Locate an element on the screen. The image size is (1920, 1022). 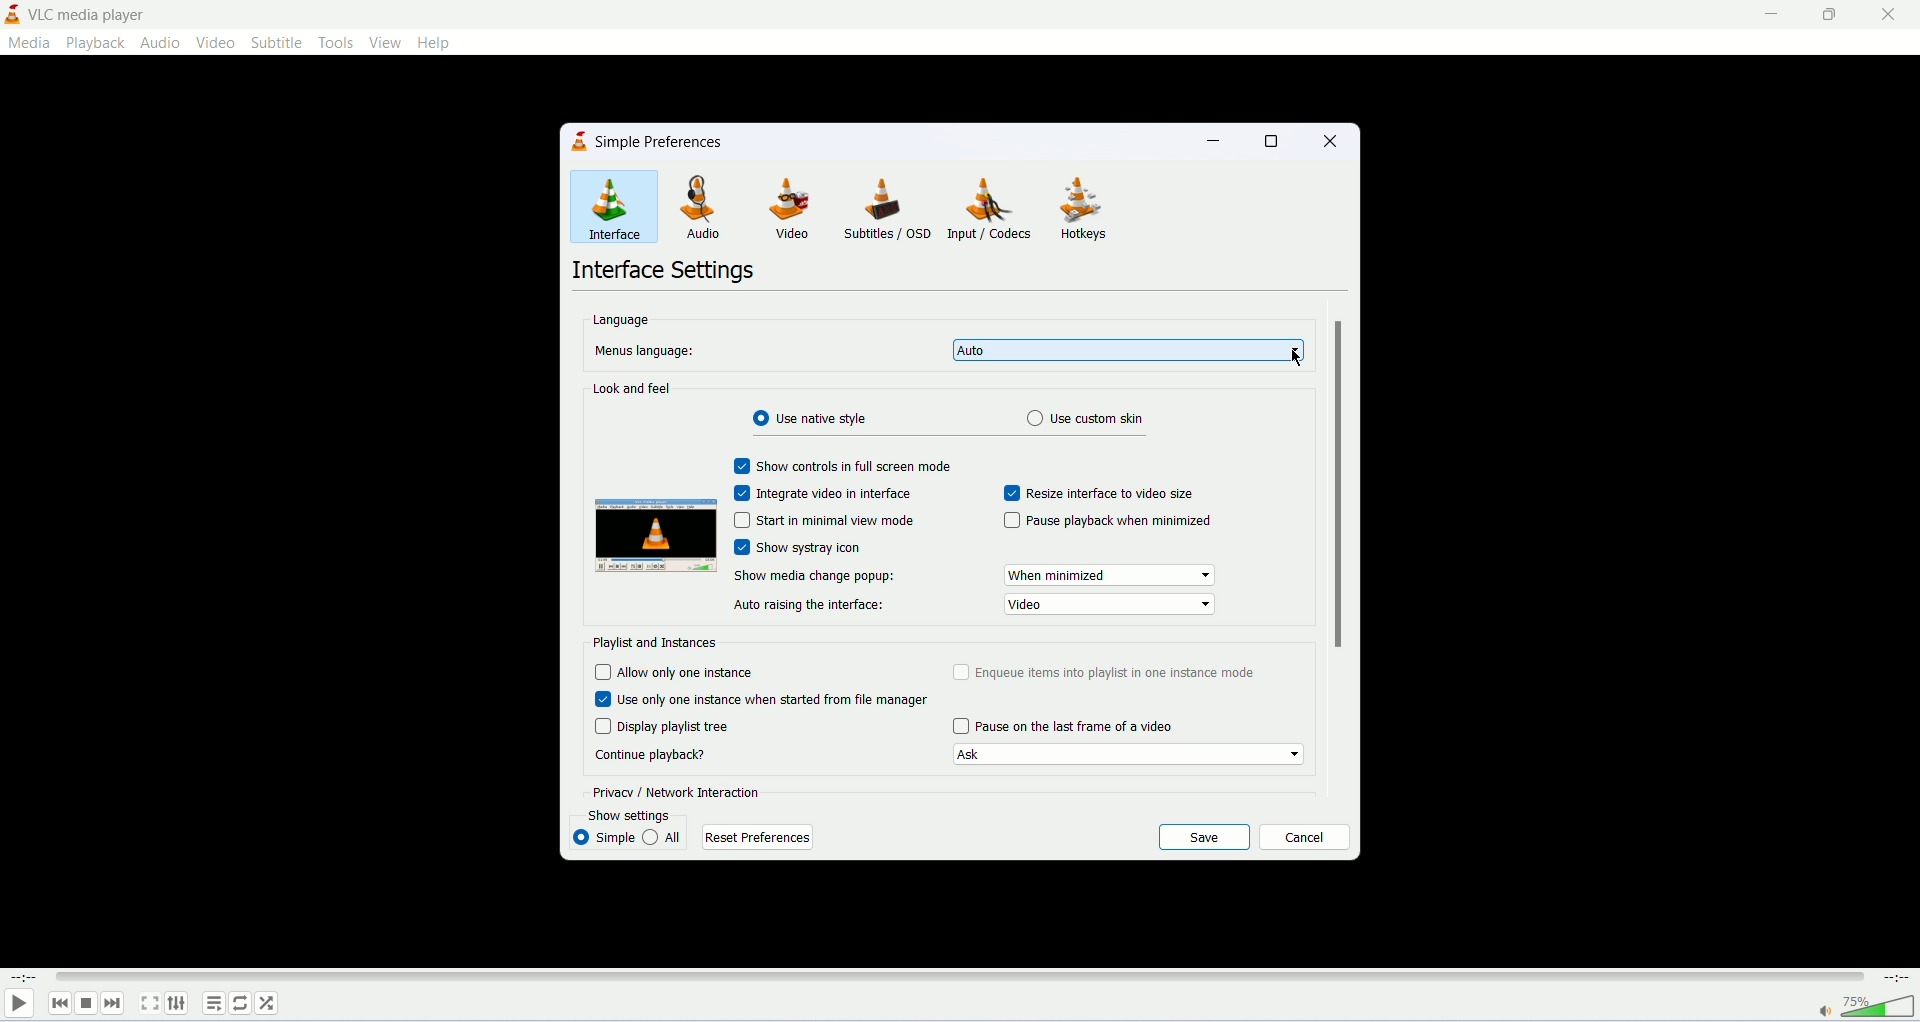
subtitle is located at coordinates (279, 43).